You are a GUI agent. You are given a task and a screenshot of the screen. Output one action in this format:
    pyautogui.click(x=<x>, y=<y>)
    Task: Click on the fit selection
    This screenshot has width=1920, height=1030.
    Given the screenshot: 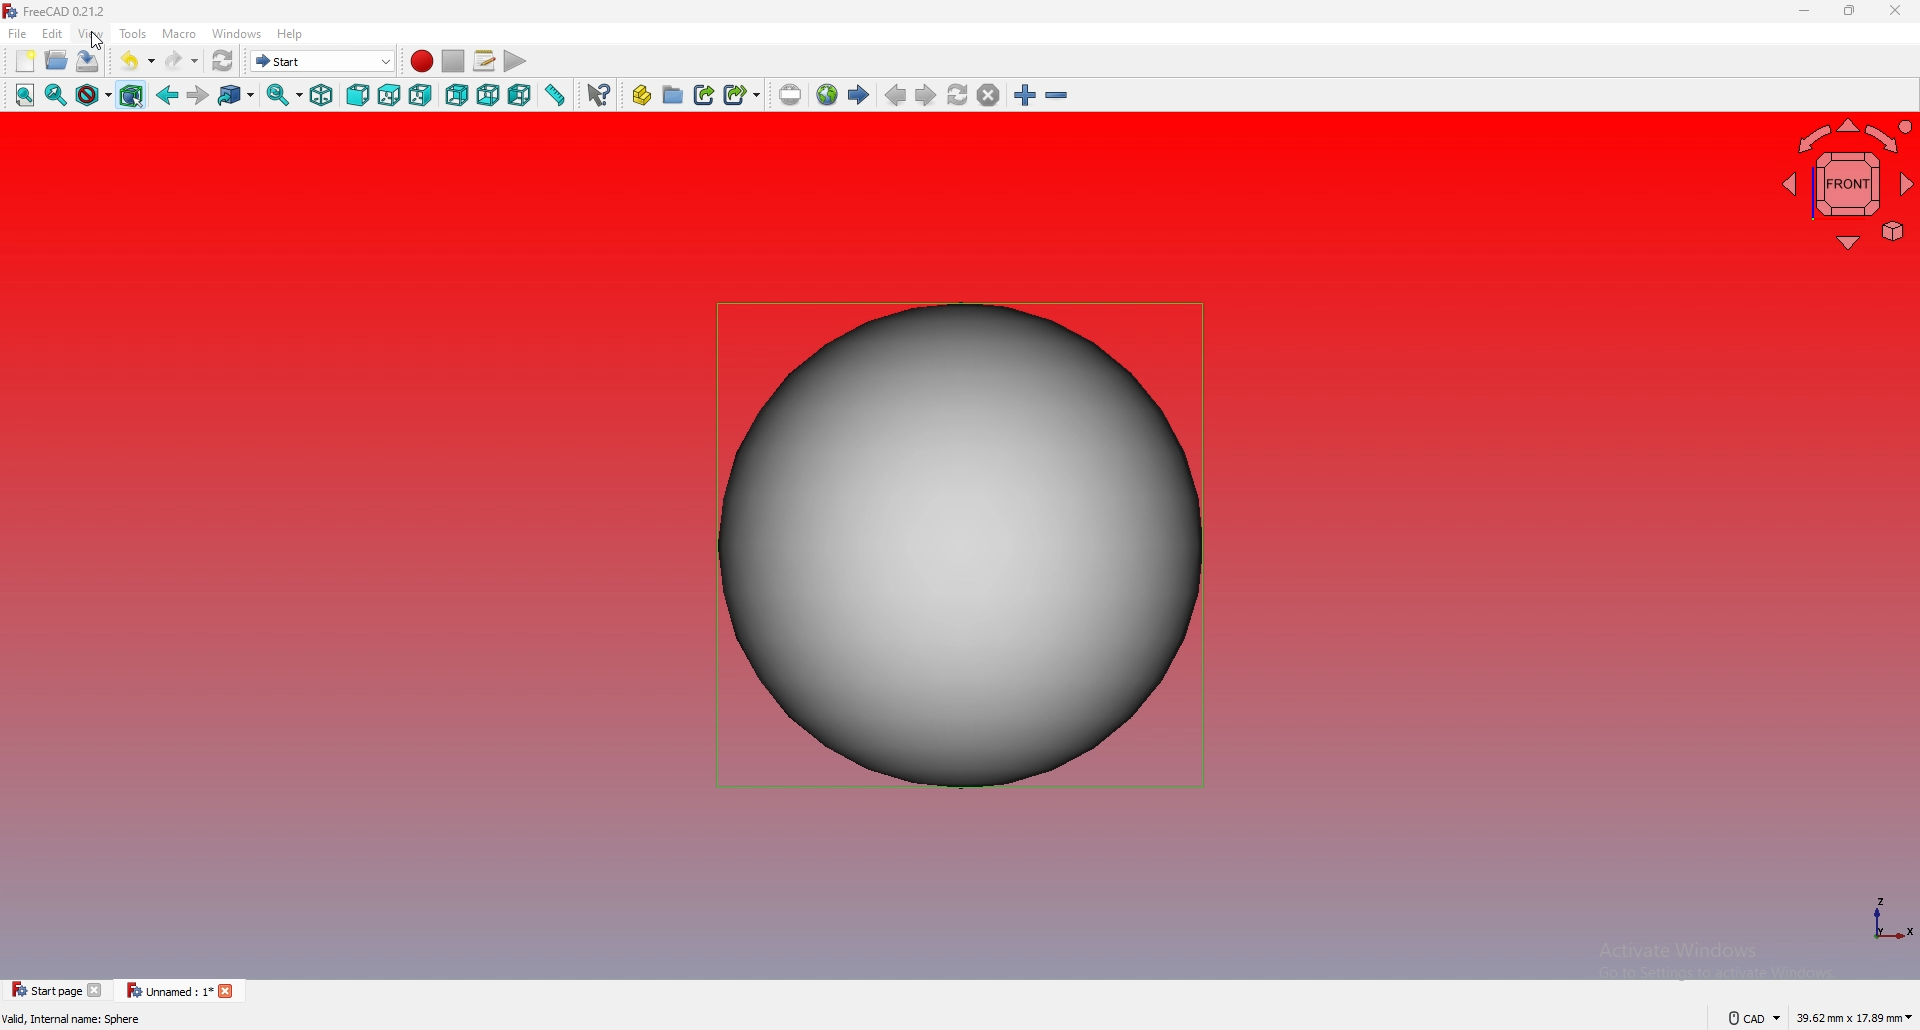 What is the action you would take?
    pyautogui.click(x=55, y=95)
    